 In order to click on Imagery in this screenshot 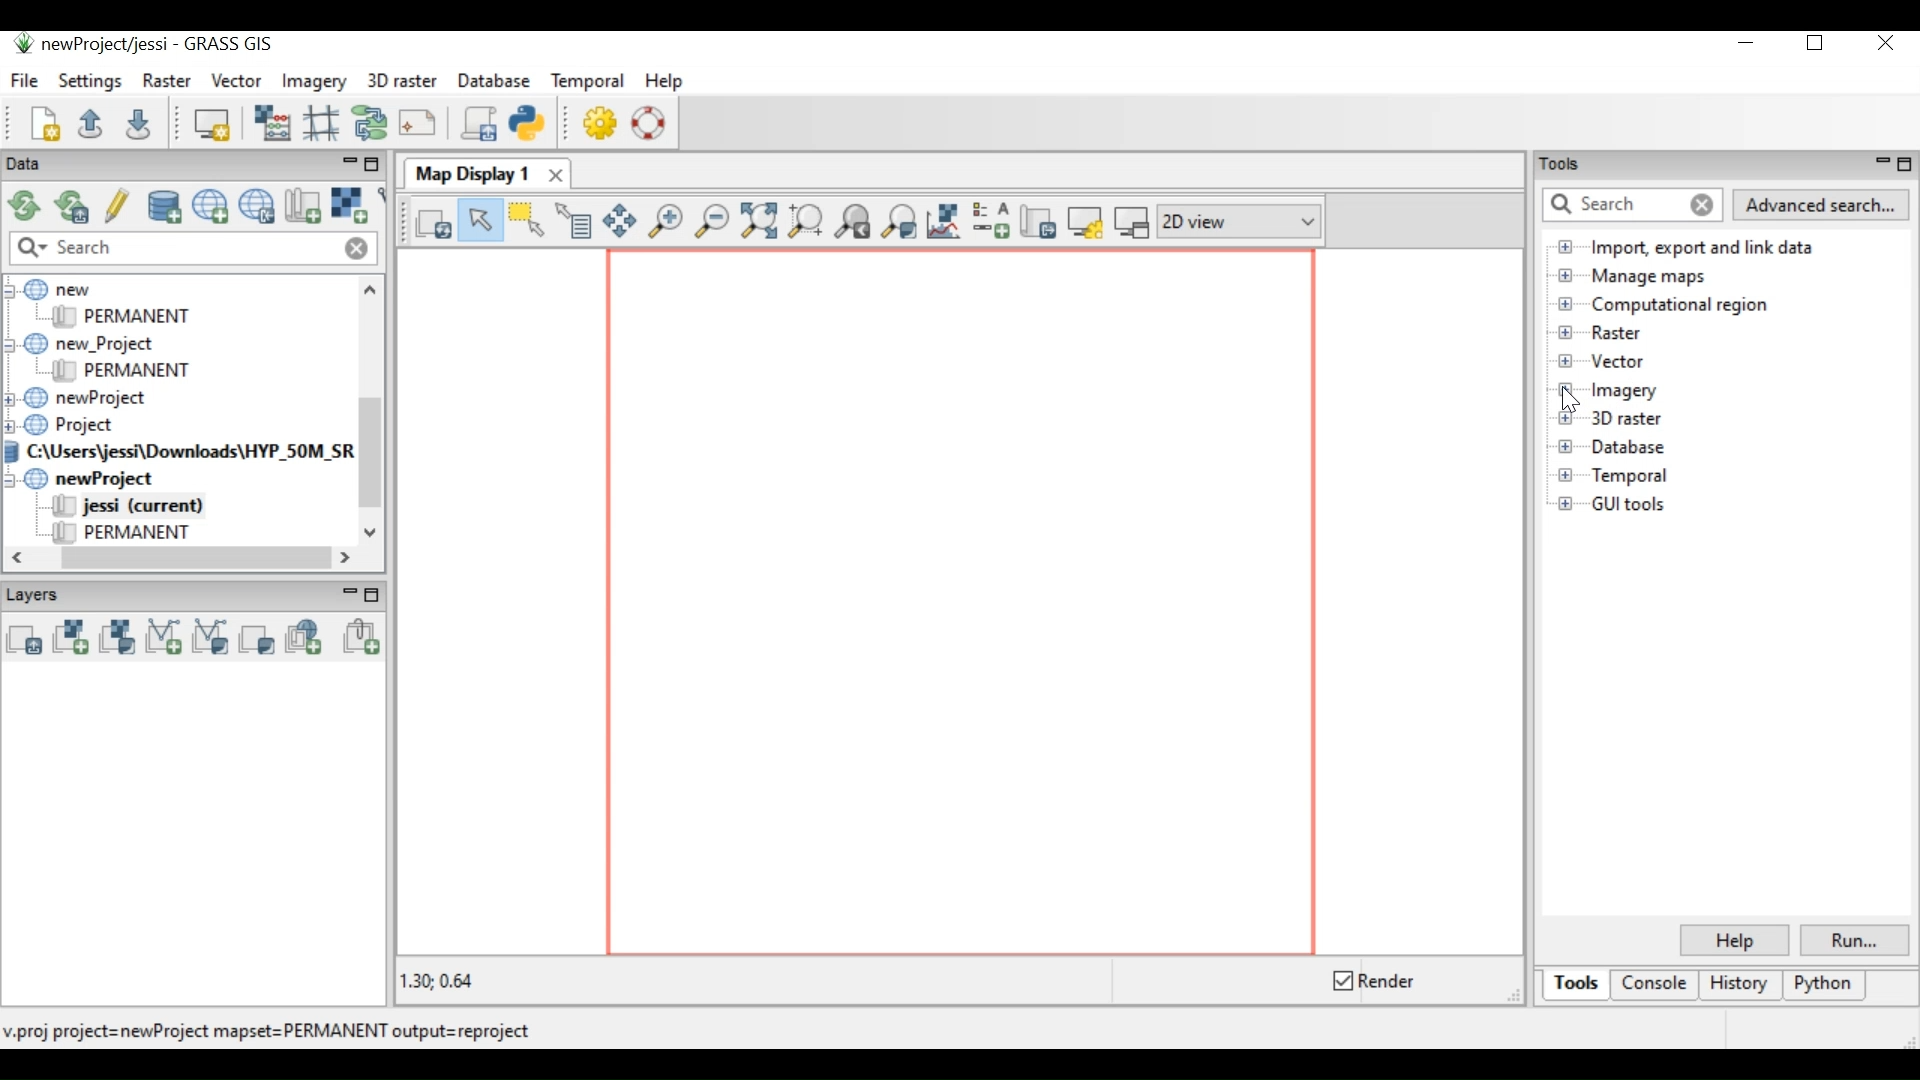, I will do `click(315, 80)`.